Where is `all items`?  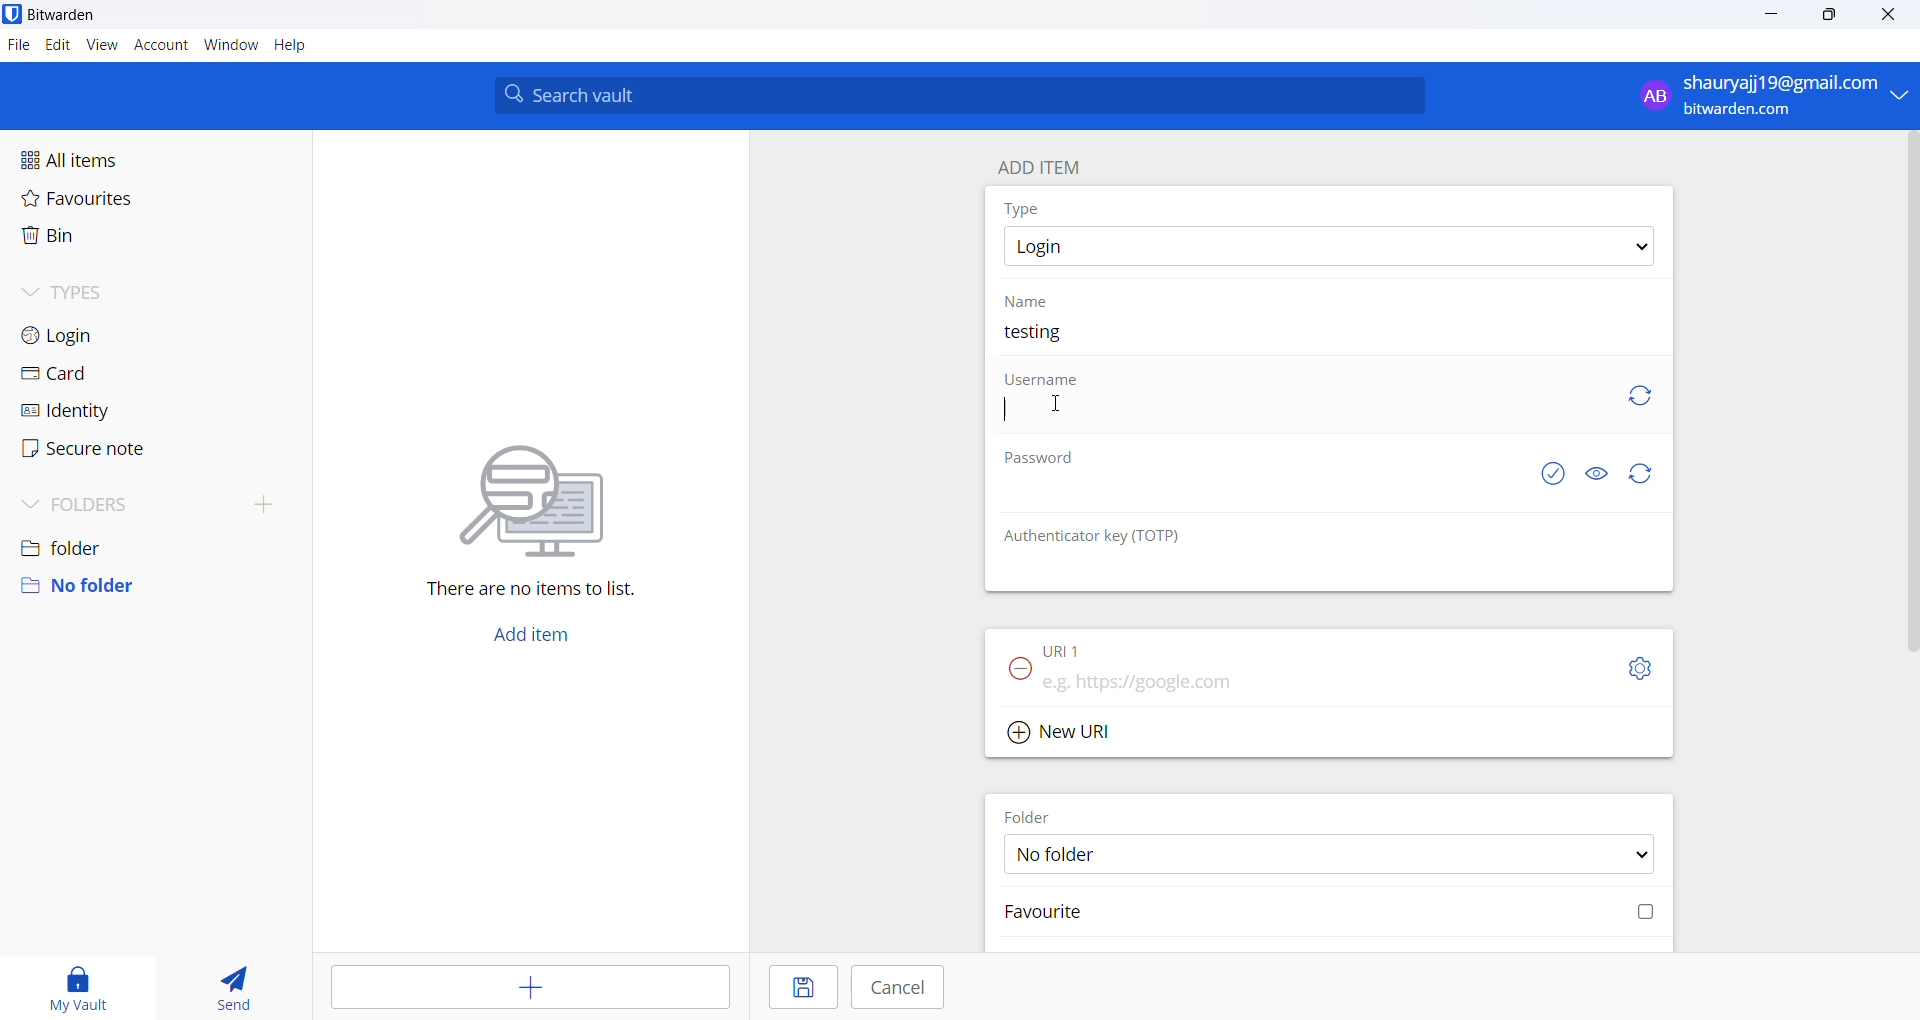 all items is located at coordinates (116, 156).